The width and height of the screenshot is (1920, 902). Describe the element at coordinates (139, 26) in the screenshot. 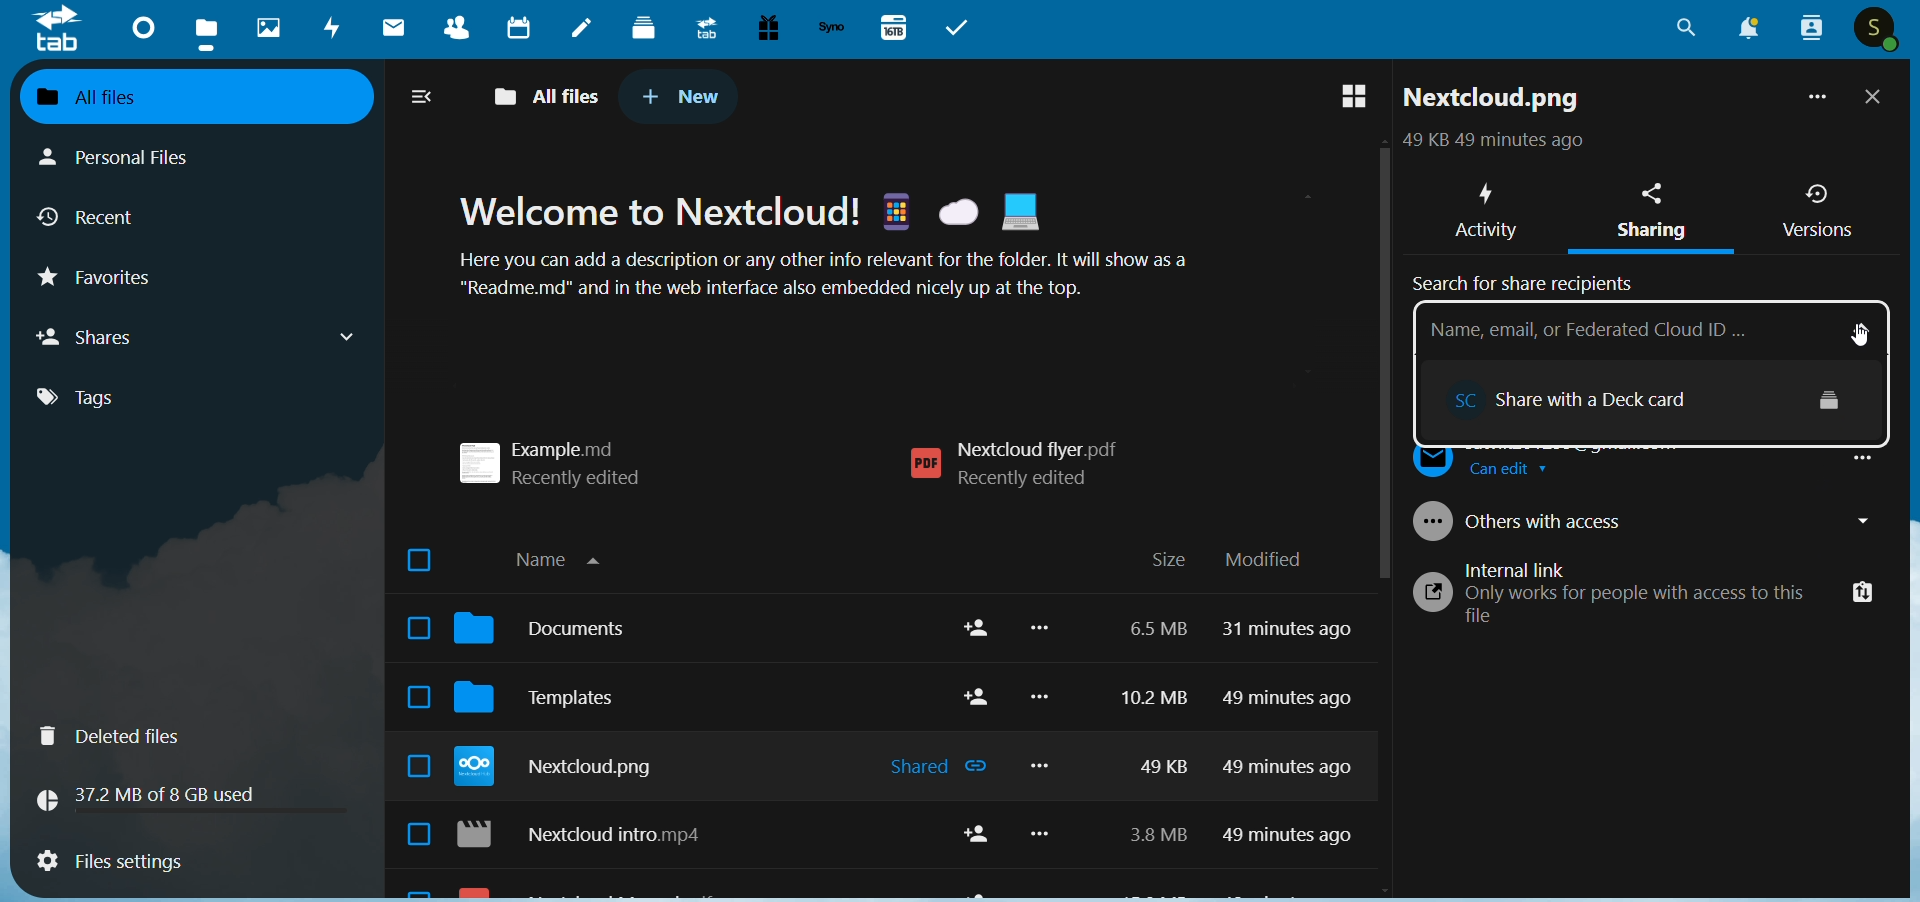

I see `dashboard` at that location.